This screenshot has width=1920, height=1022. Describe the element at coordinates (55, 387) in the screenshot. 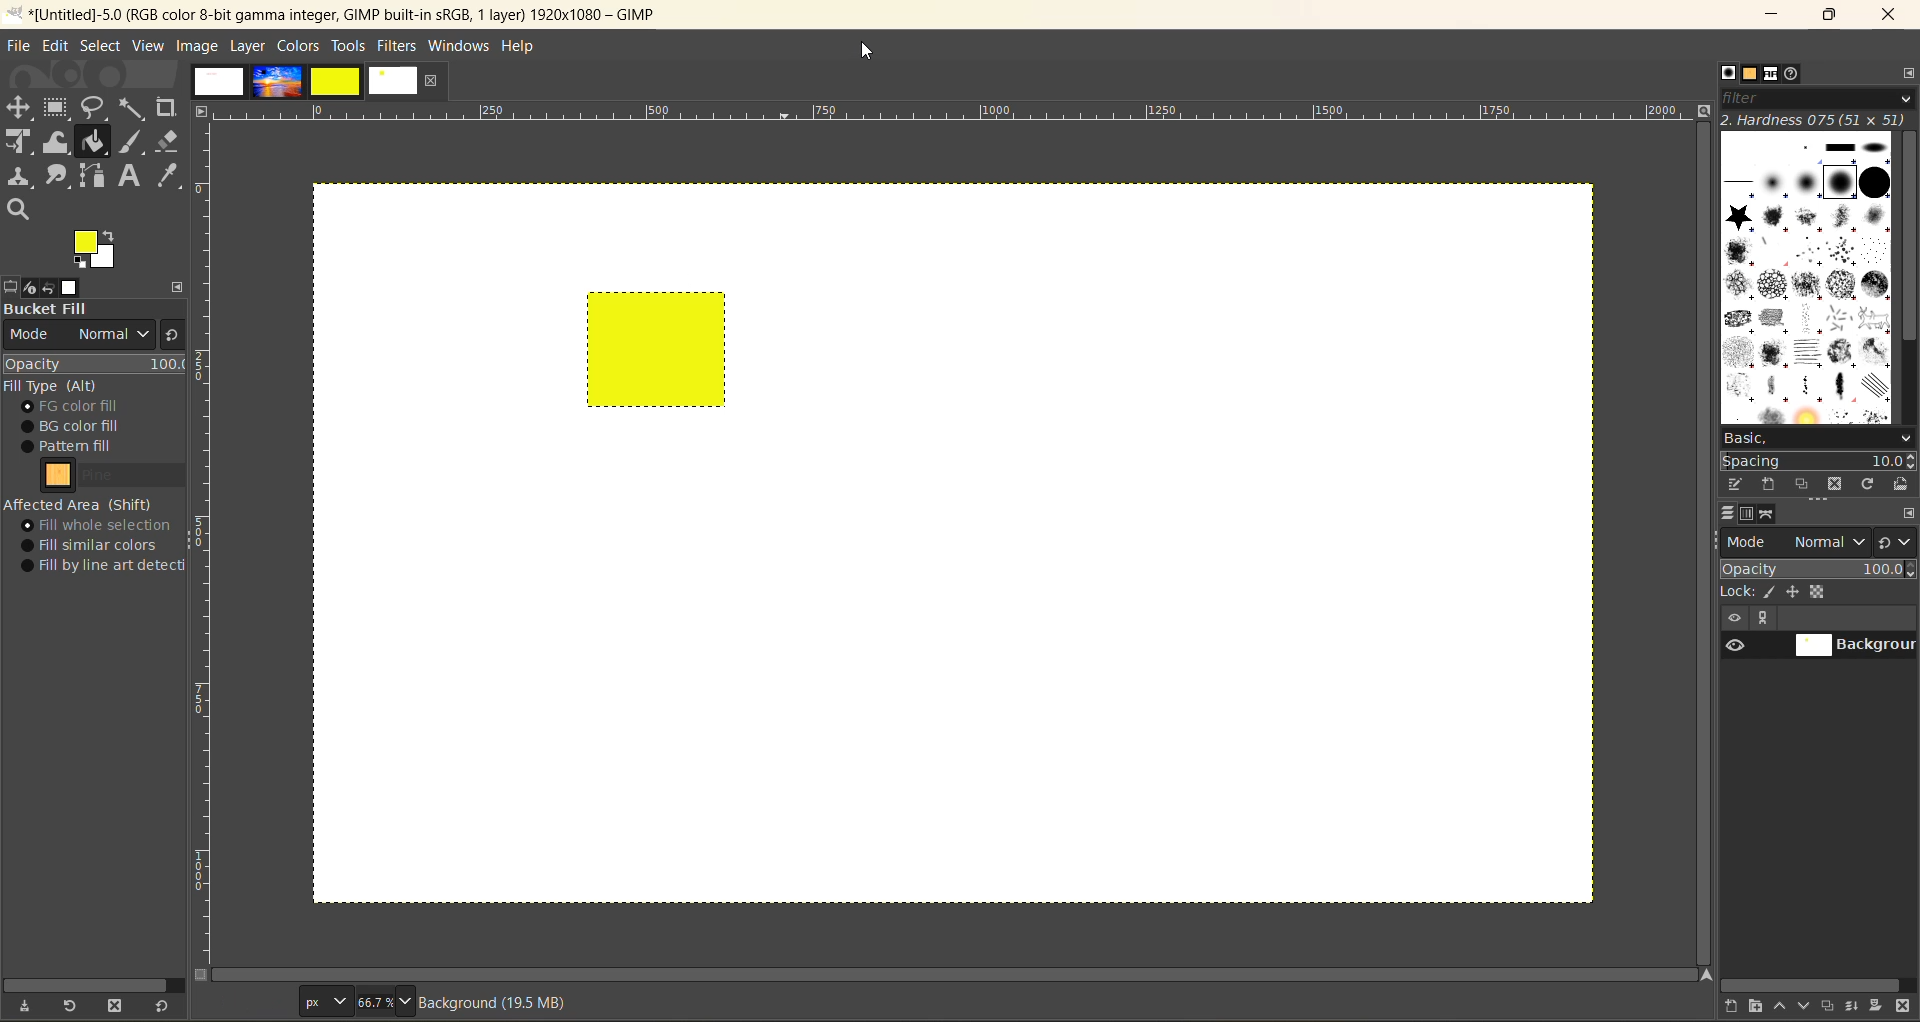

I see `fill type` at that location.